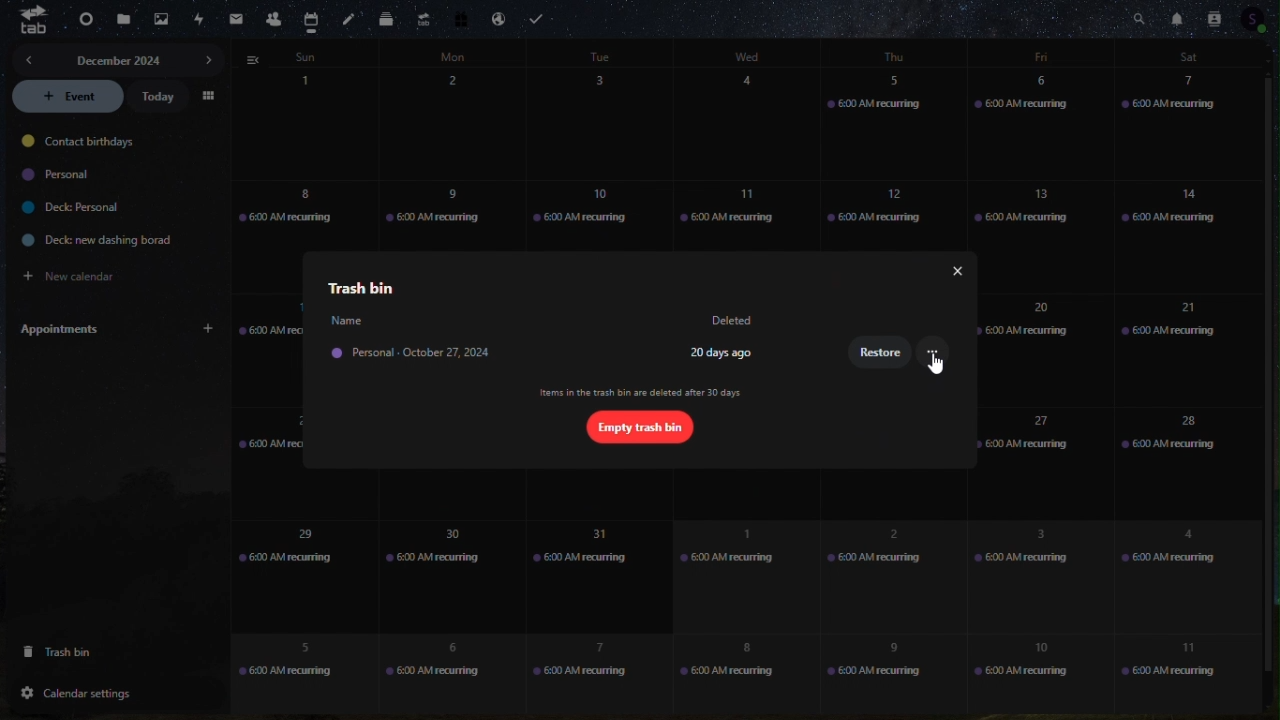  I want to click on 3, so click(1028, 574).